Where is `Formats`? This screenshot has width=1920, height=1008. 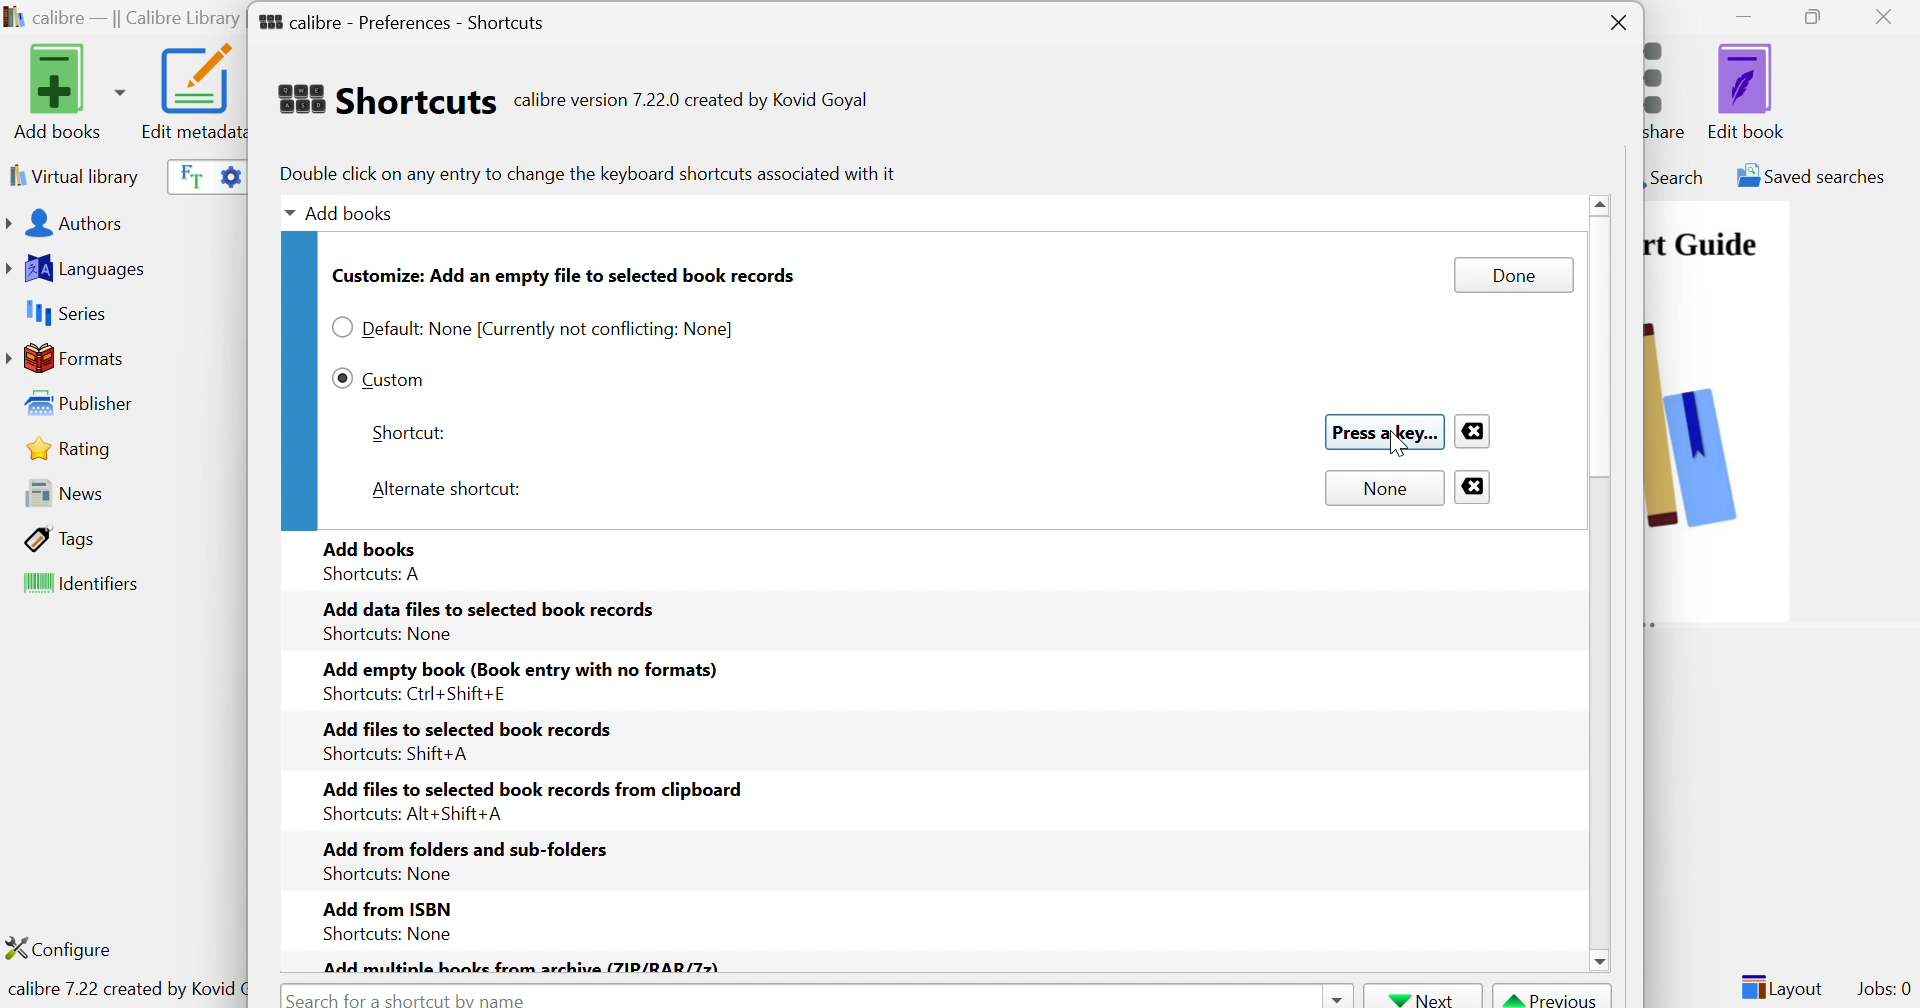 Formats is located at coordinates (69, 358).